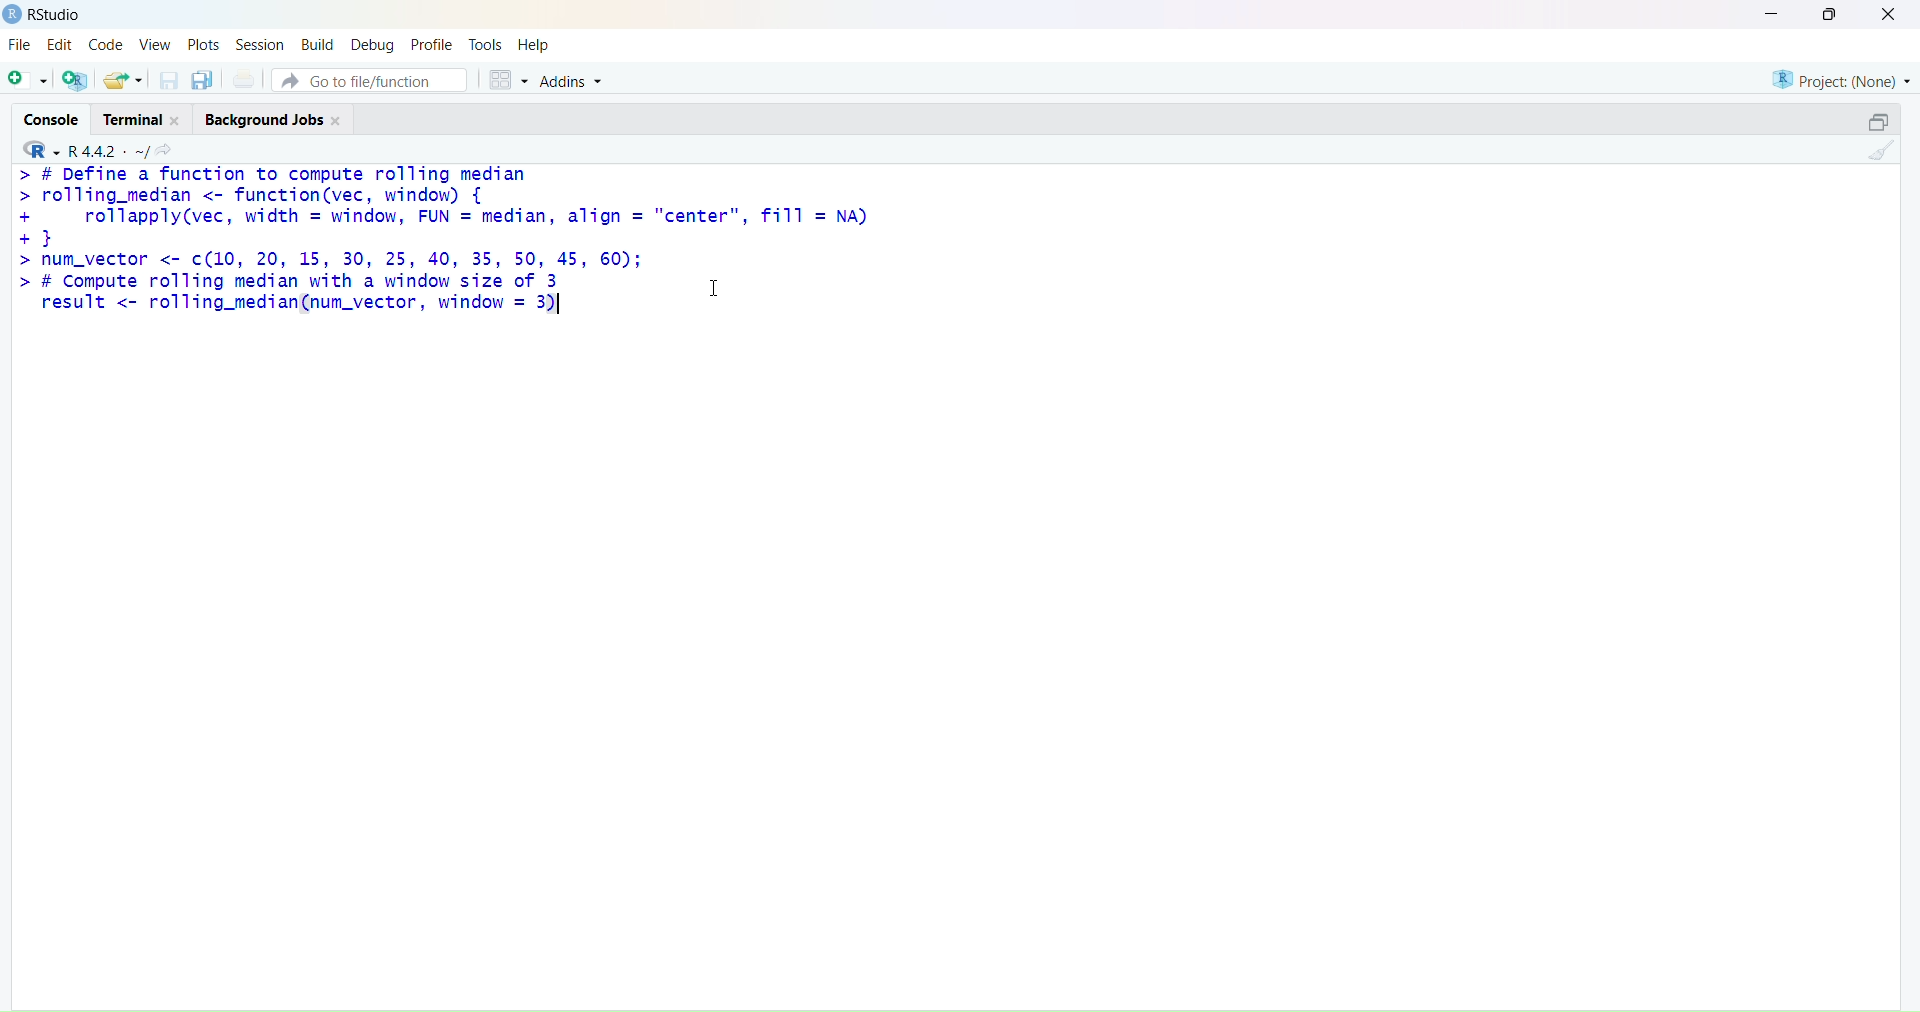 The height and width of the screenshot is (1012, 1920). Describe the element at coordinates (58, 15) in the screenshot. I see `RStudio` at that location.